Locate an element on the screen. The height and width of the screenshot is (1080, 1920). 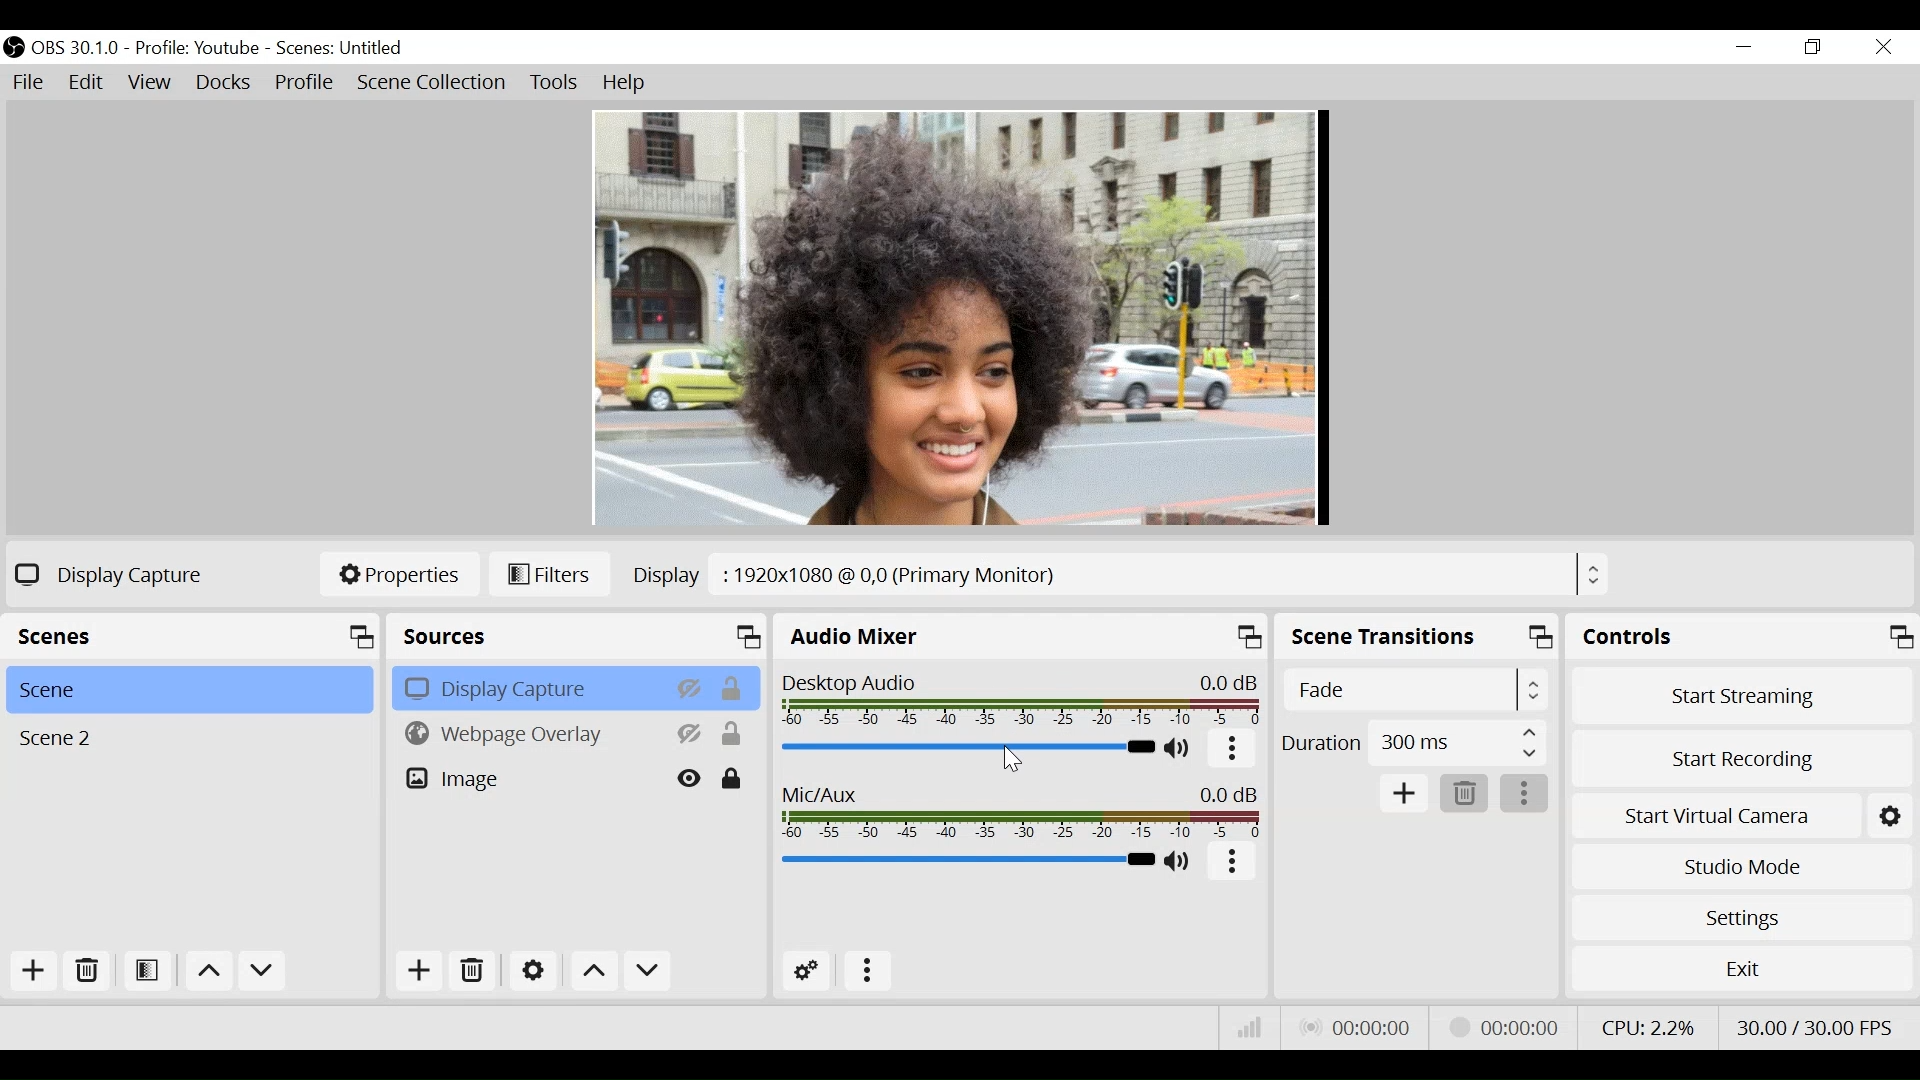
move up is located at coordinates (207, 971).